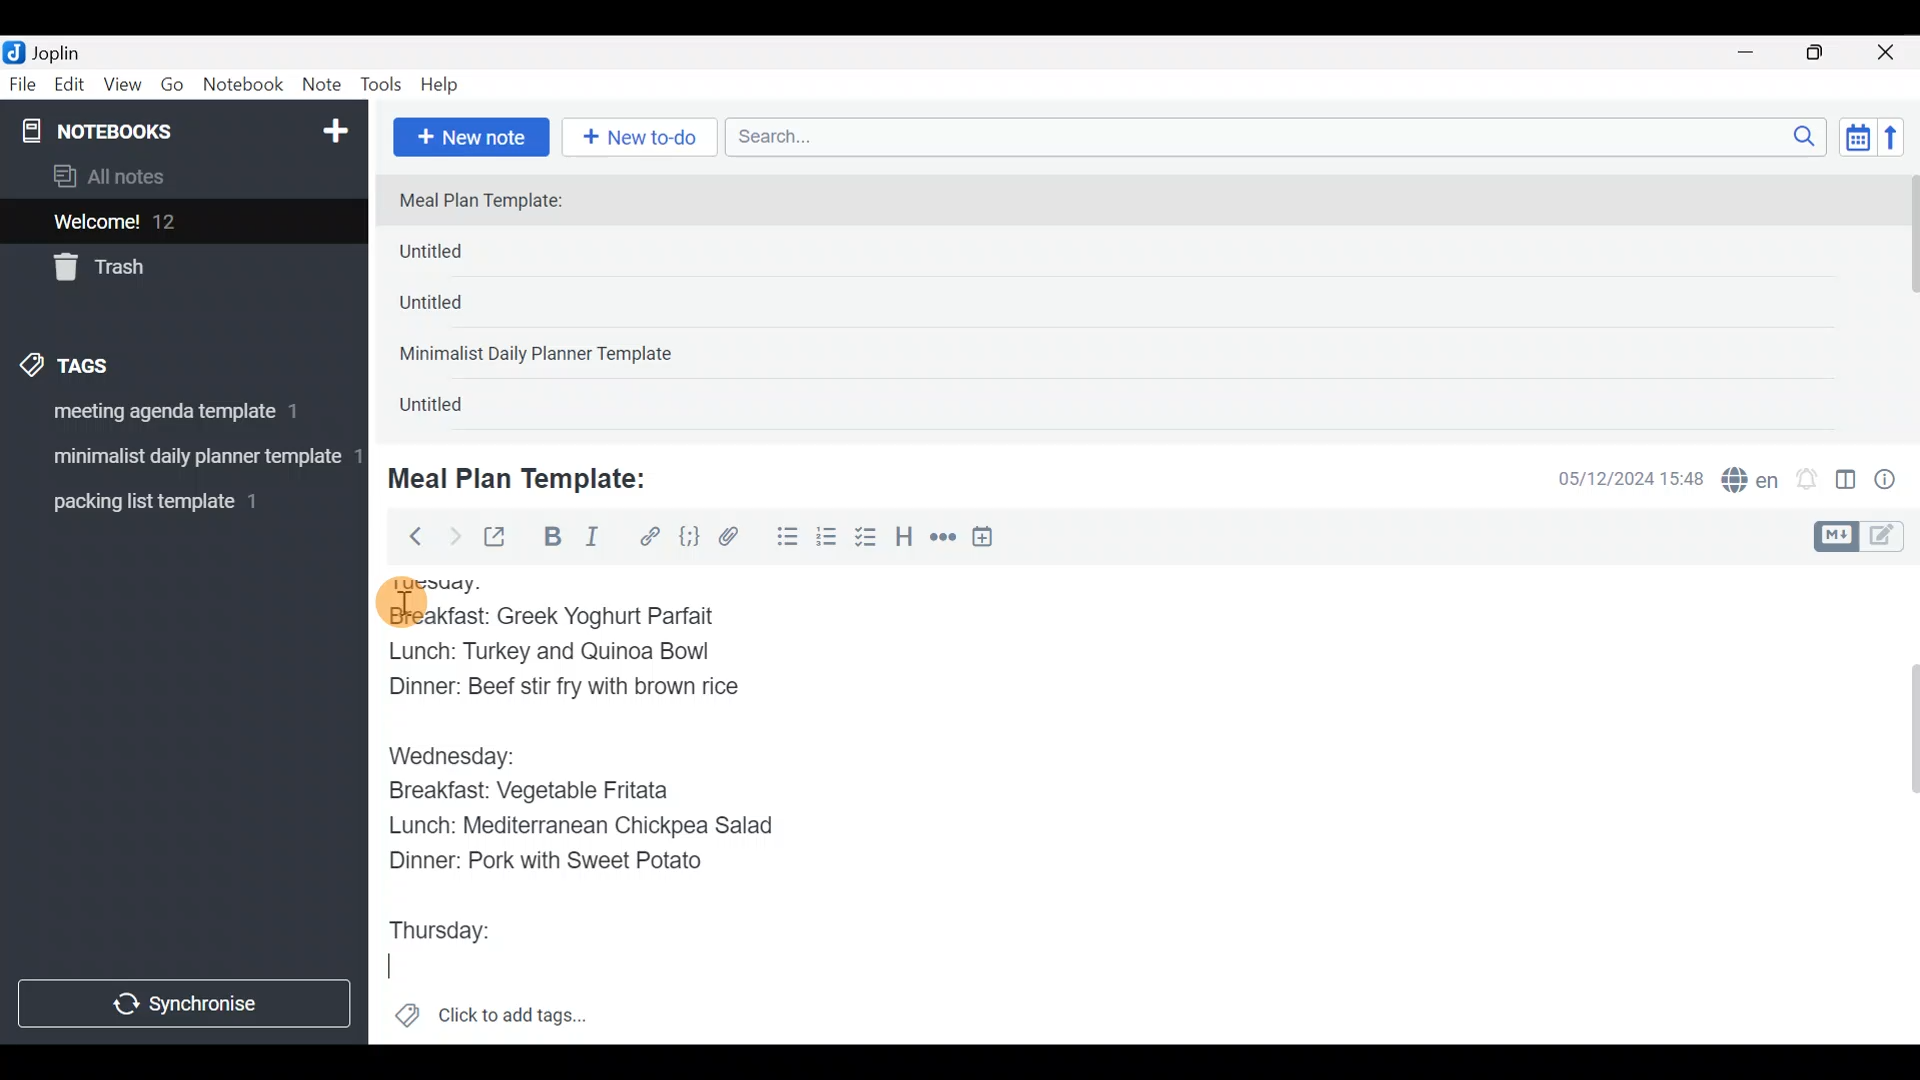  I want to click on Code, so click(687, 536).